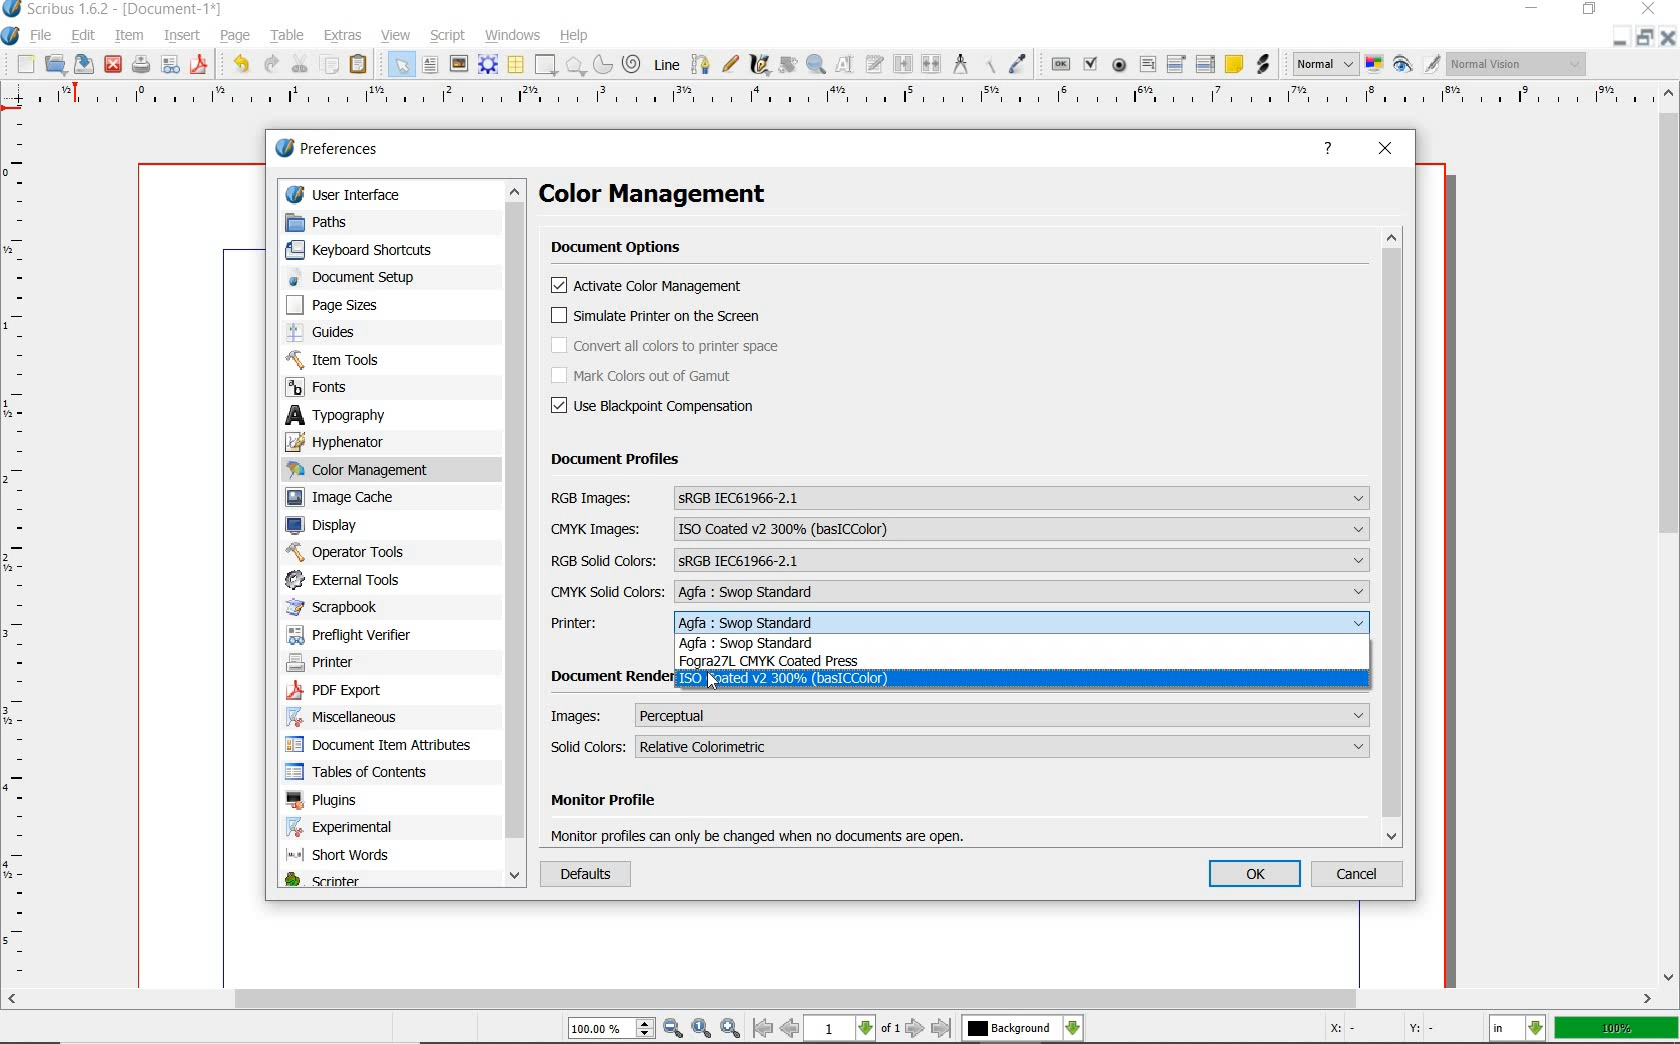 The width and height of the screenshot is (1680, 1044). What do you see at coordinates (365, 634) in the screenshot?
I see `preflight verifier` at bounding box center [365, 634].